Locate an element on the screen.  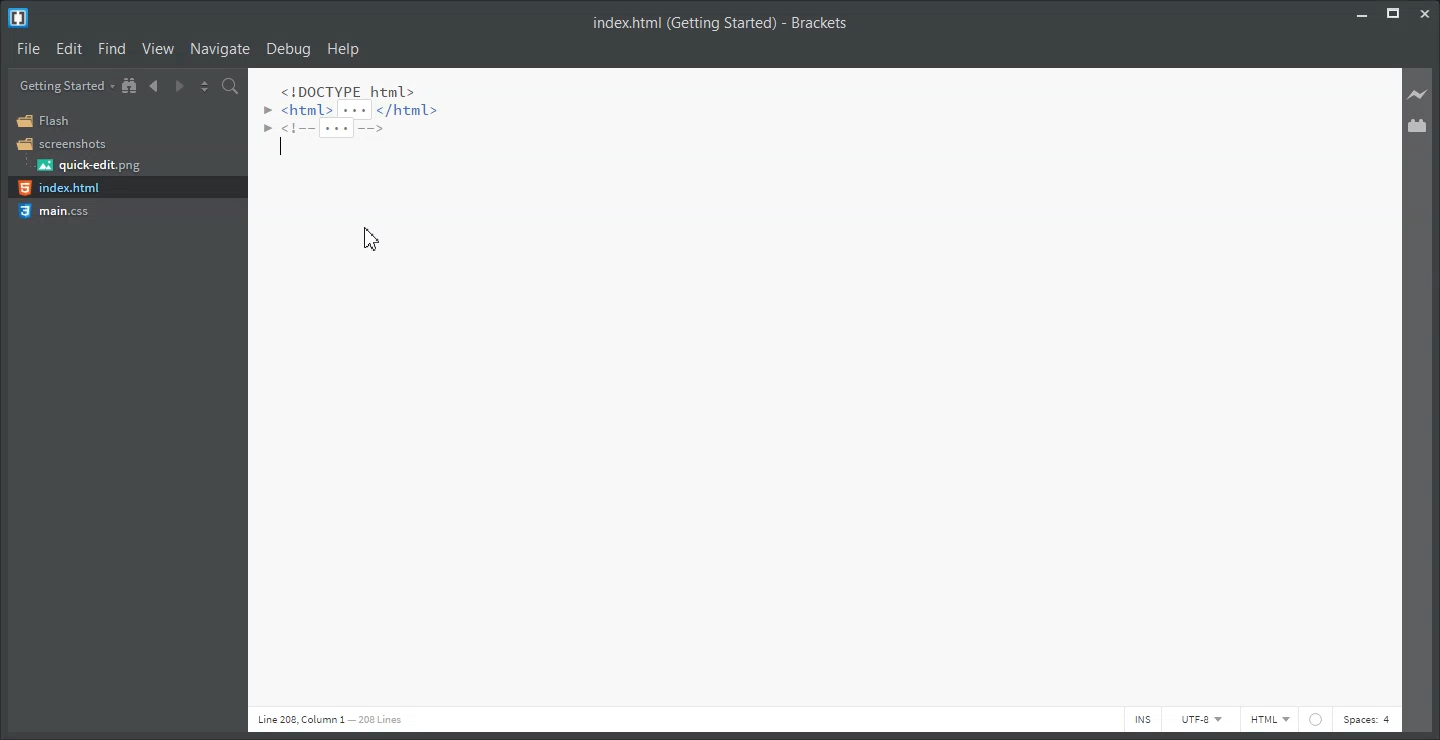
Logo is located at coordinates (18, 18).